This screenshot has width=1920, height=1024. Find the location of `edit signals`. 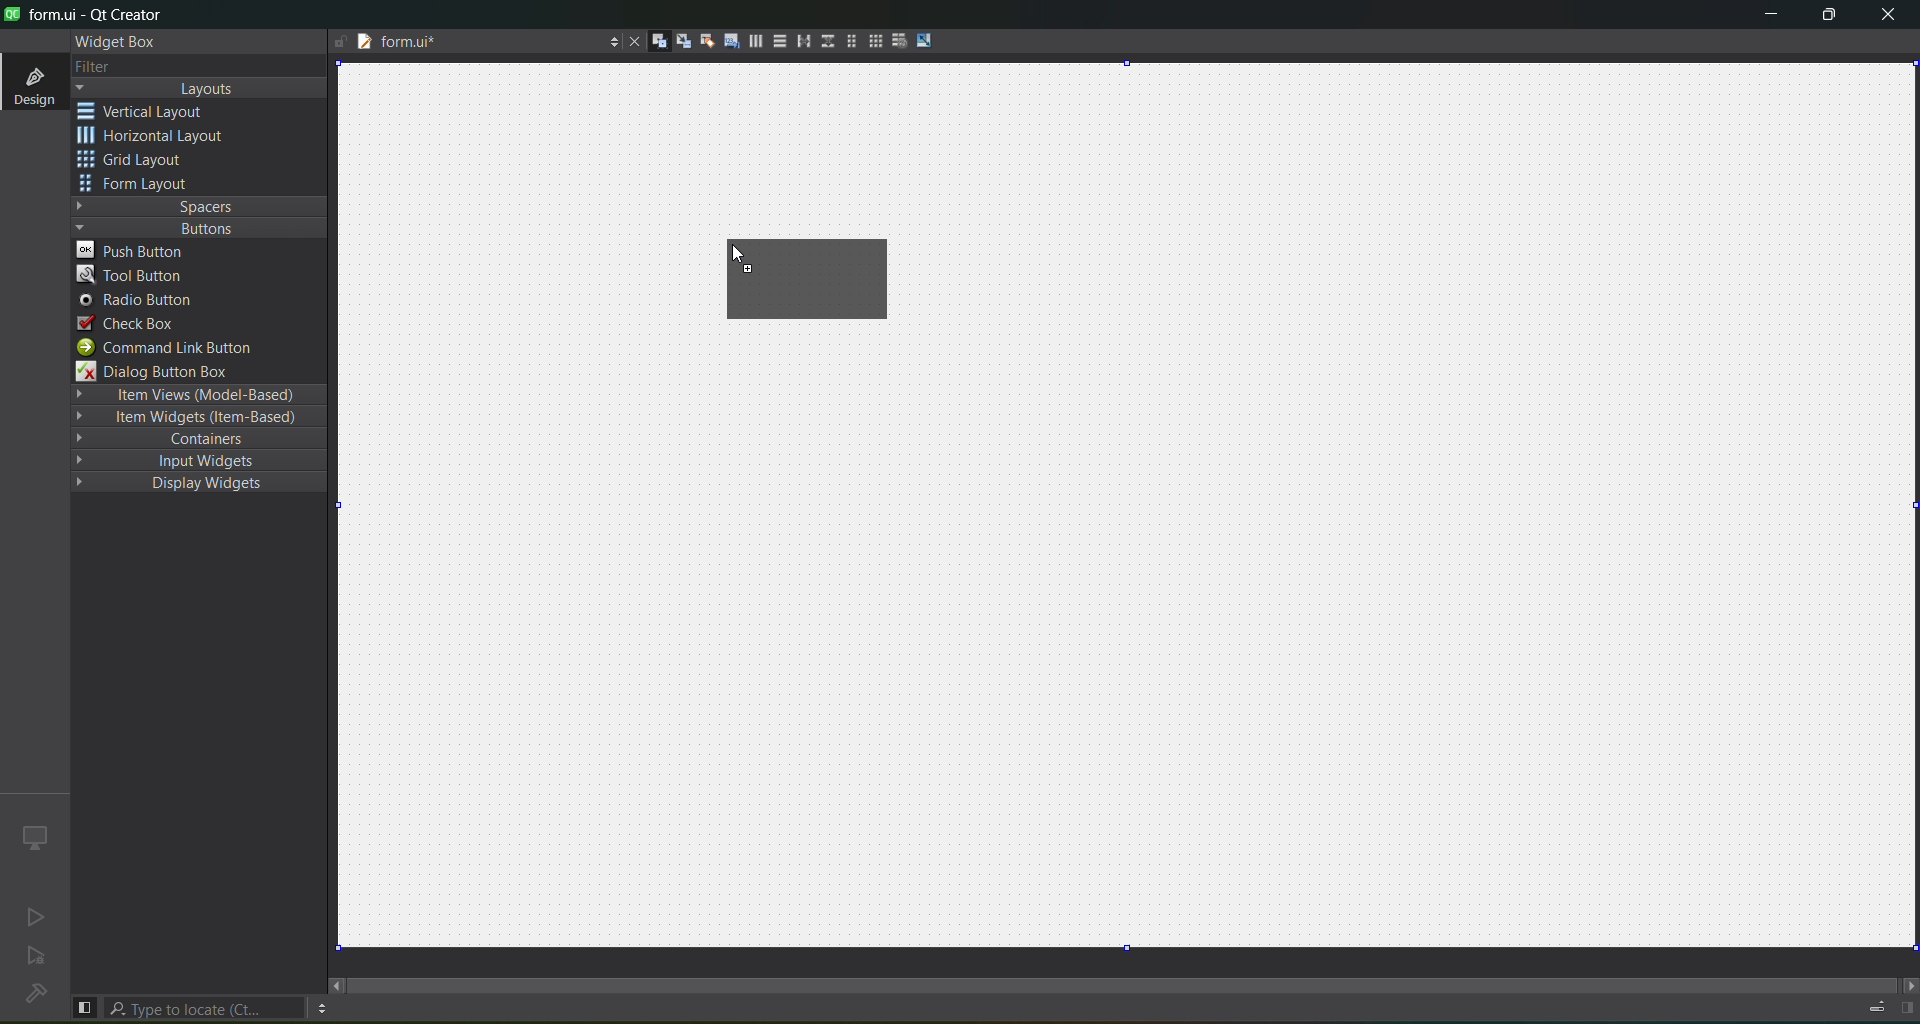

edit signals is located at coordinates (683, 44).